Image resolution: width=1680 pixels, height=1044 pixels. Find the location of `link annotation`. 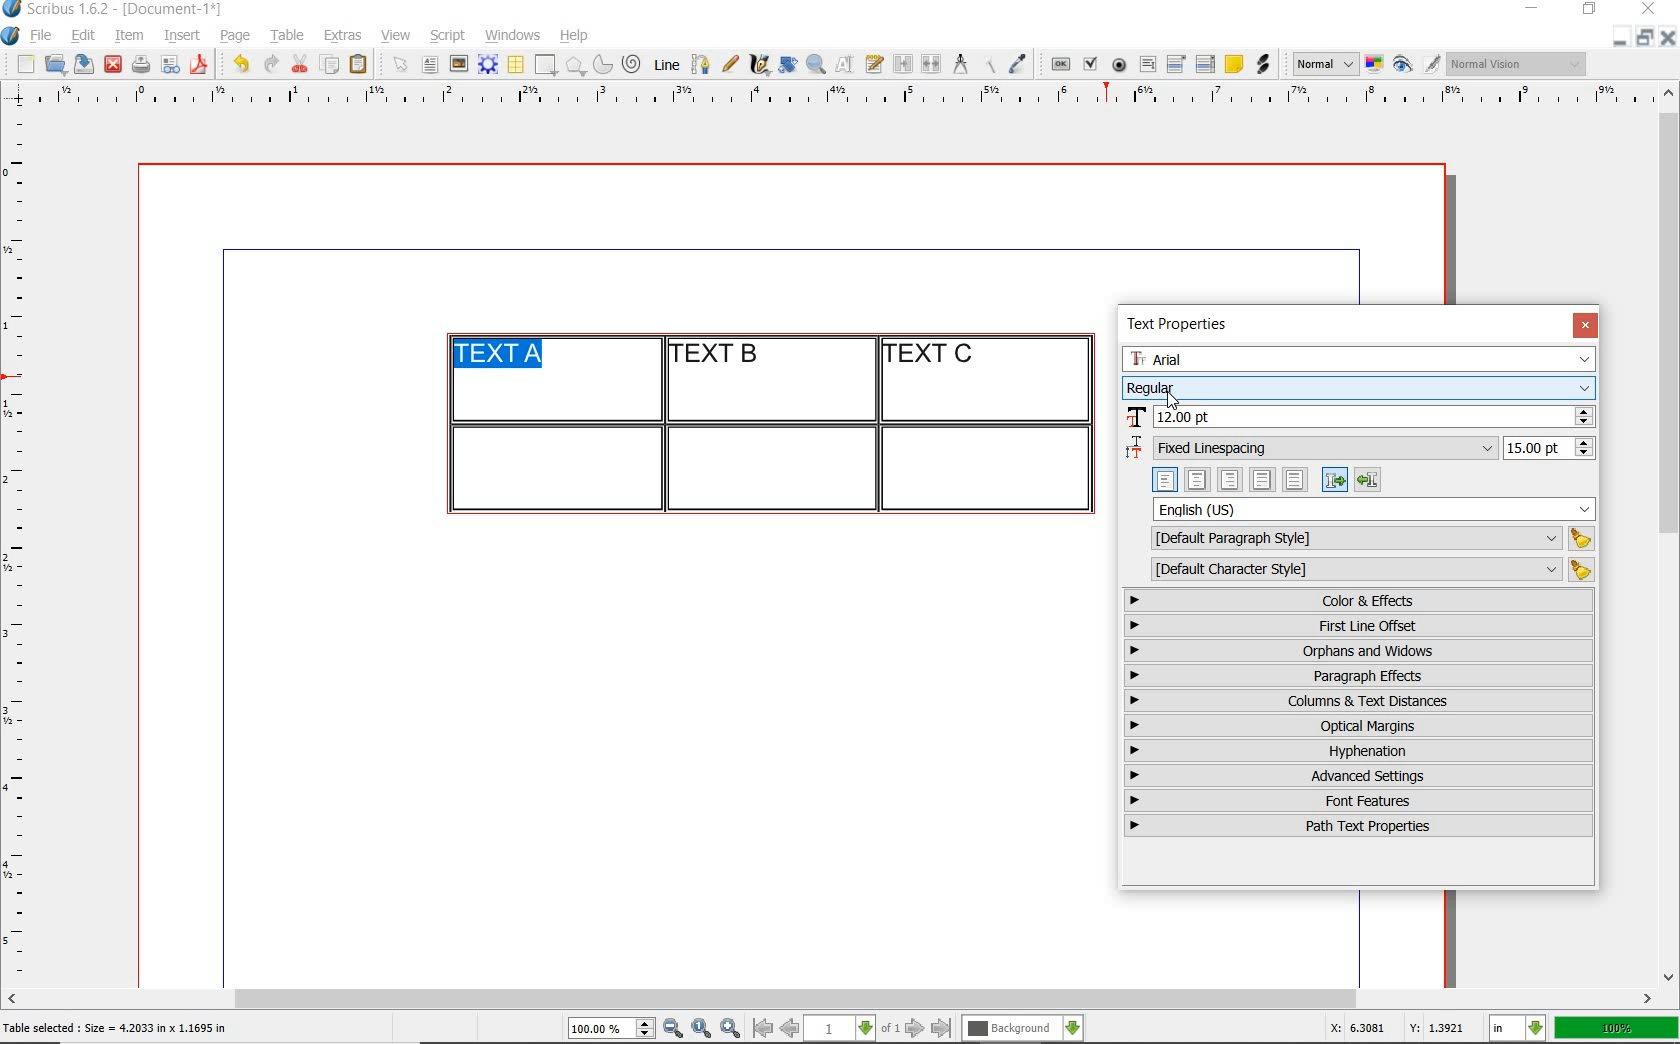

link annotation is located at coordinates (1265, 64).